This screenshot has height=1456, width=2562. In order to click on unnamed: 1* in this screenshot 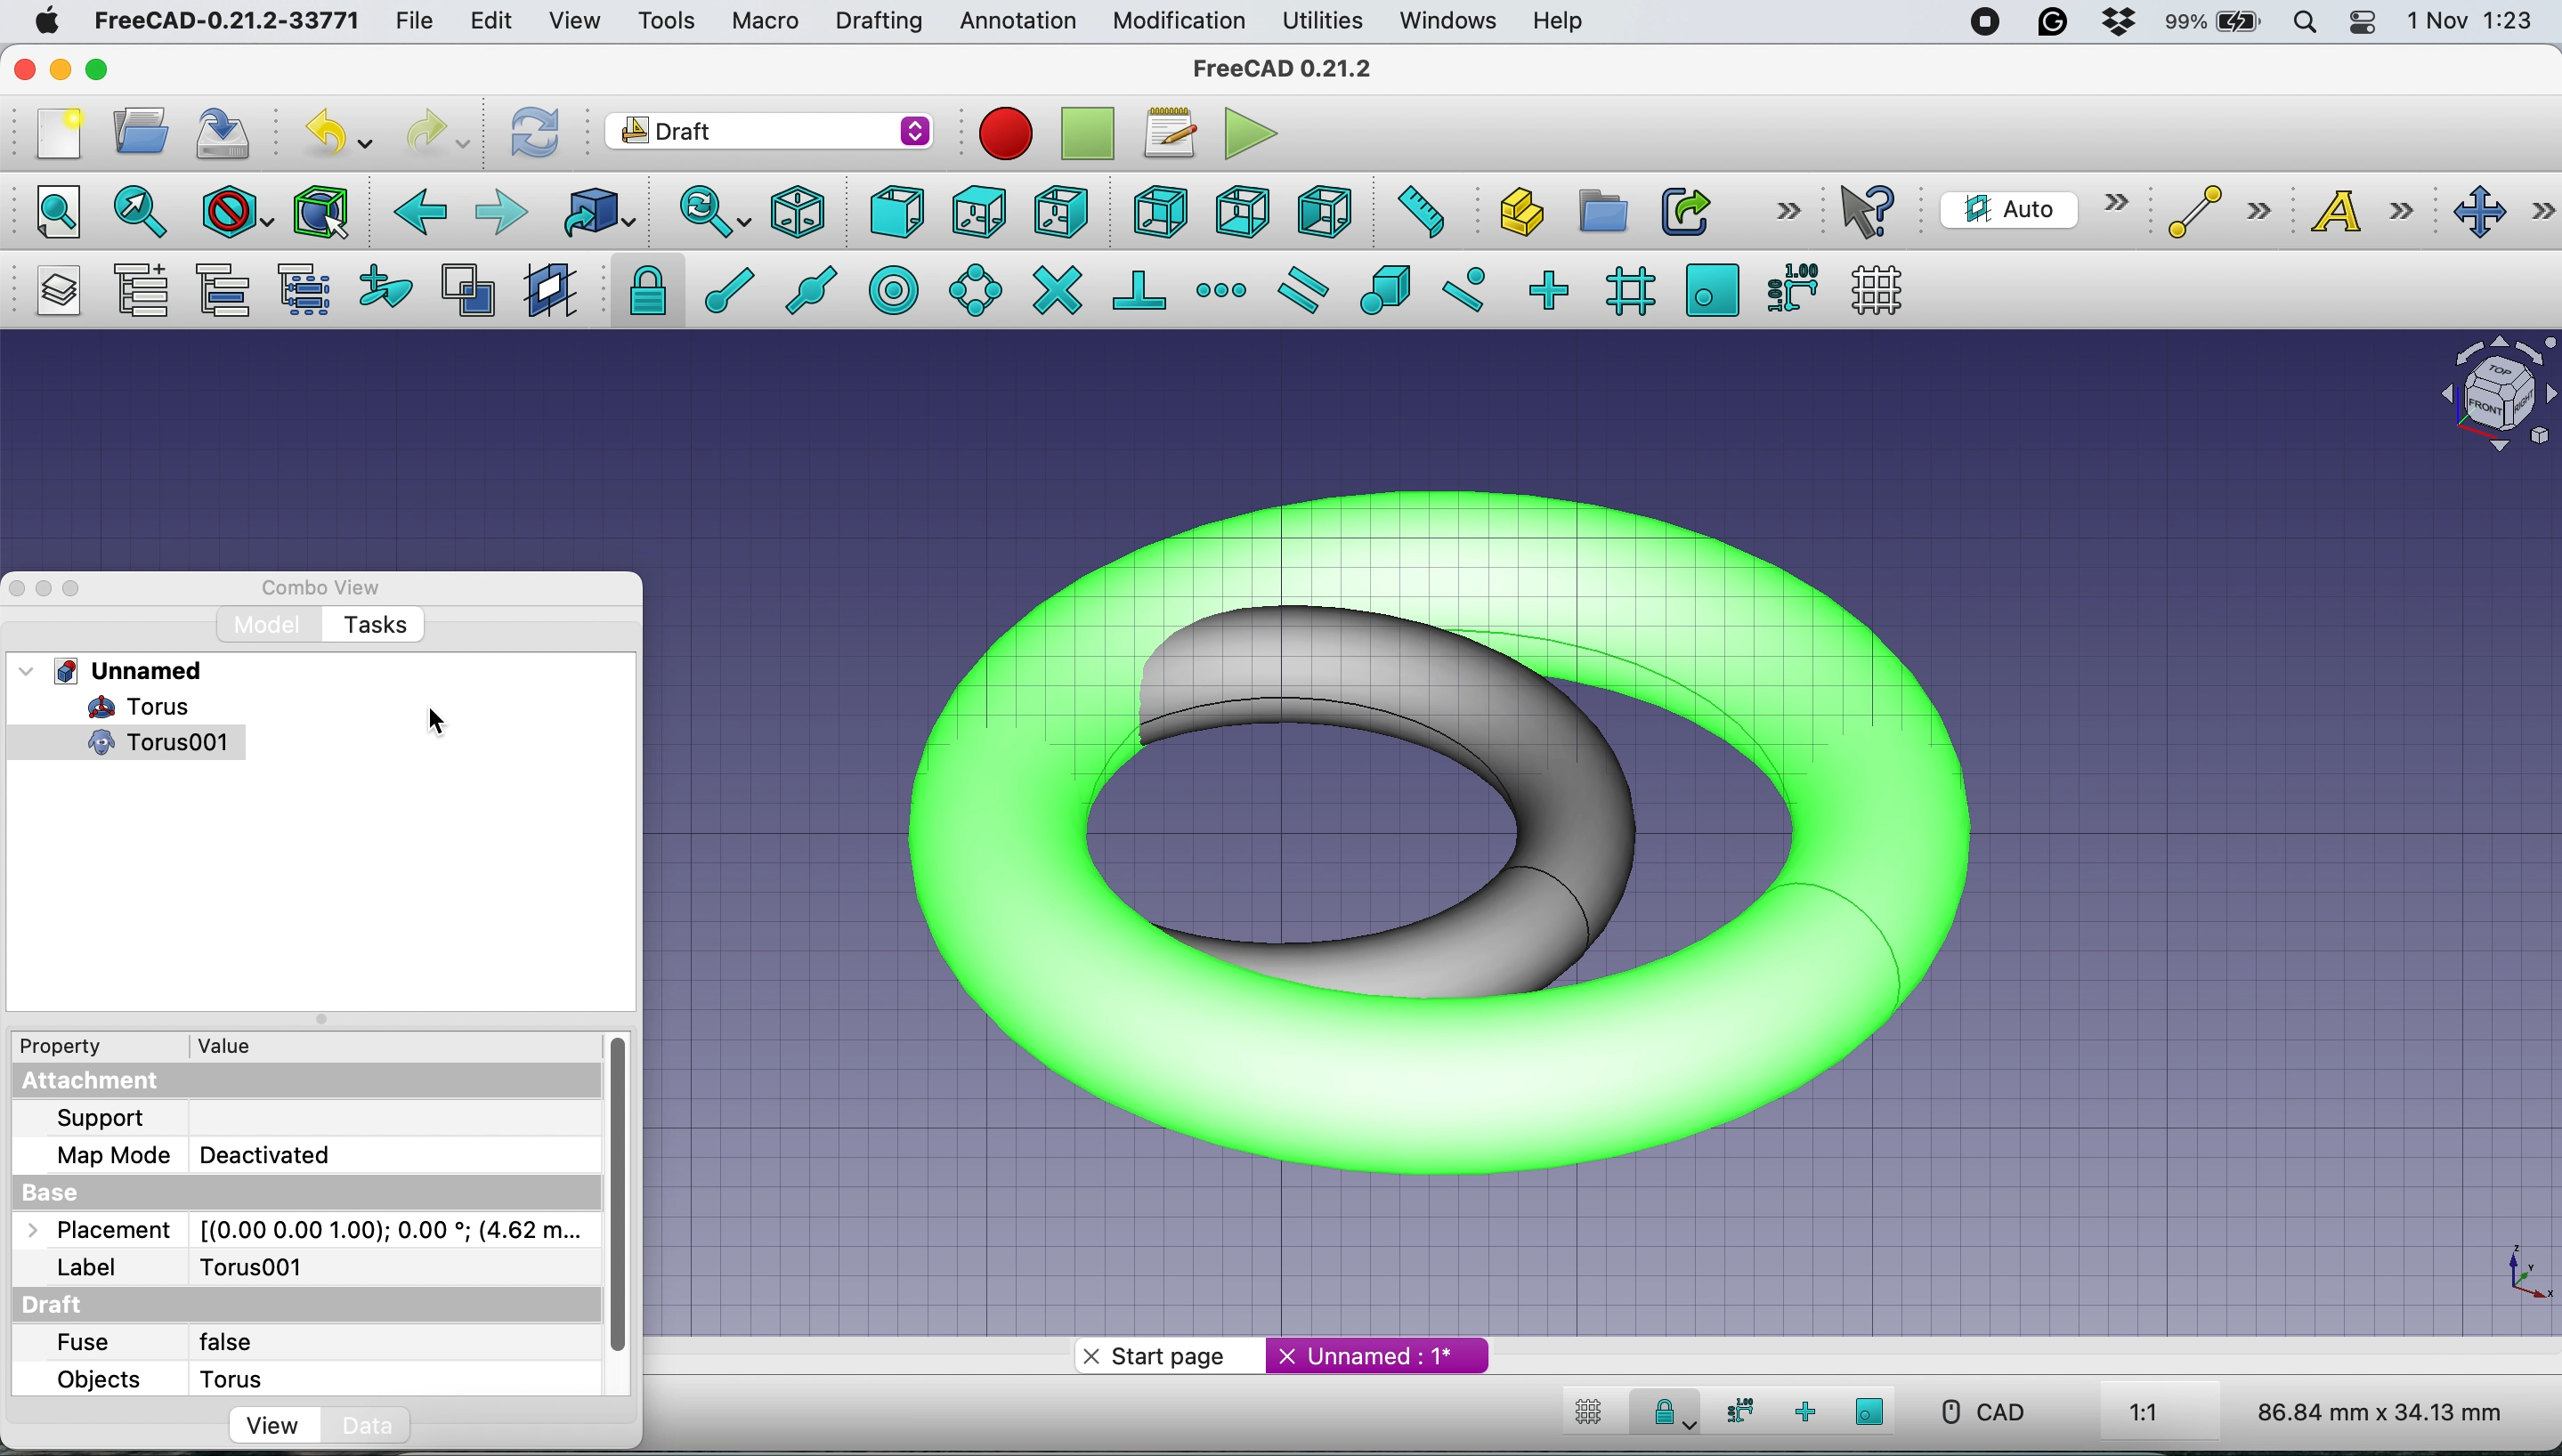, I will do `click(1381, 1355)`.